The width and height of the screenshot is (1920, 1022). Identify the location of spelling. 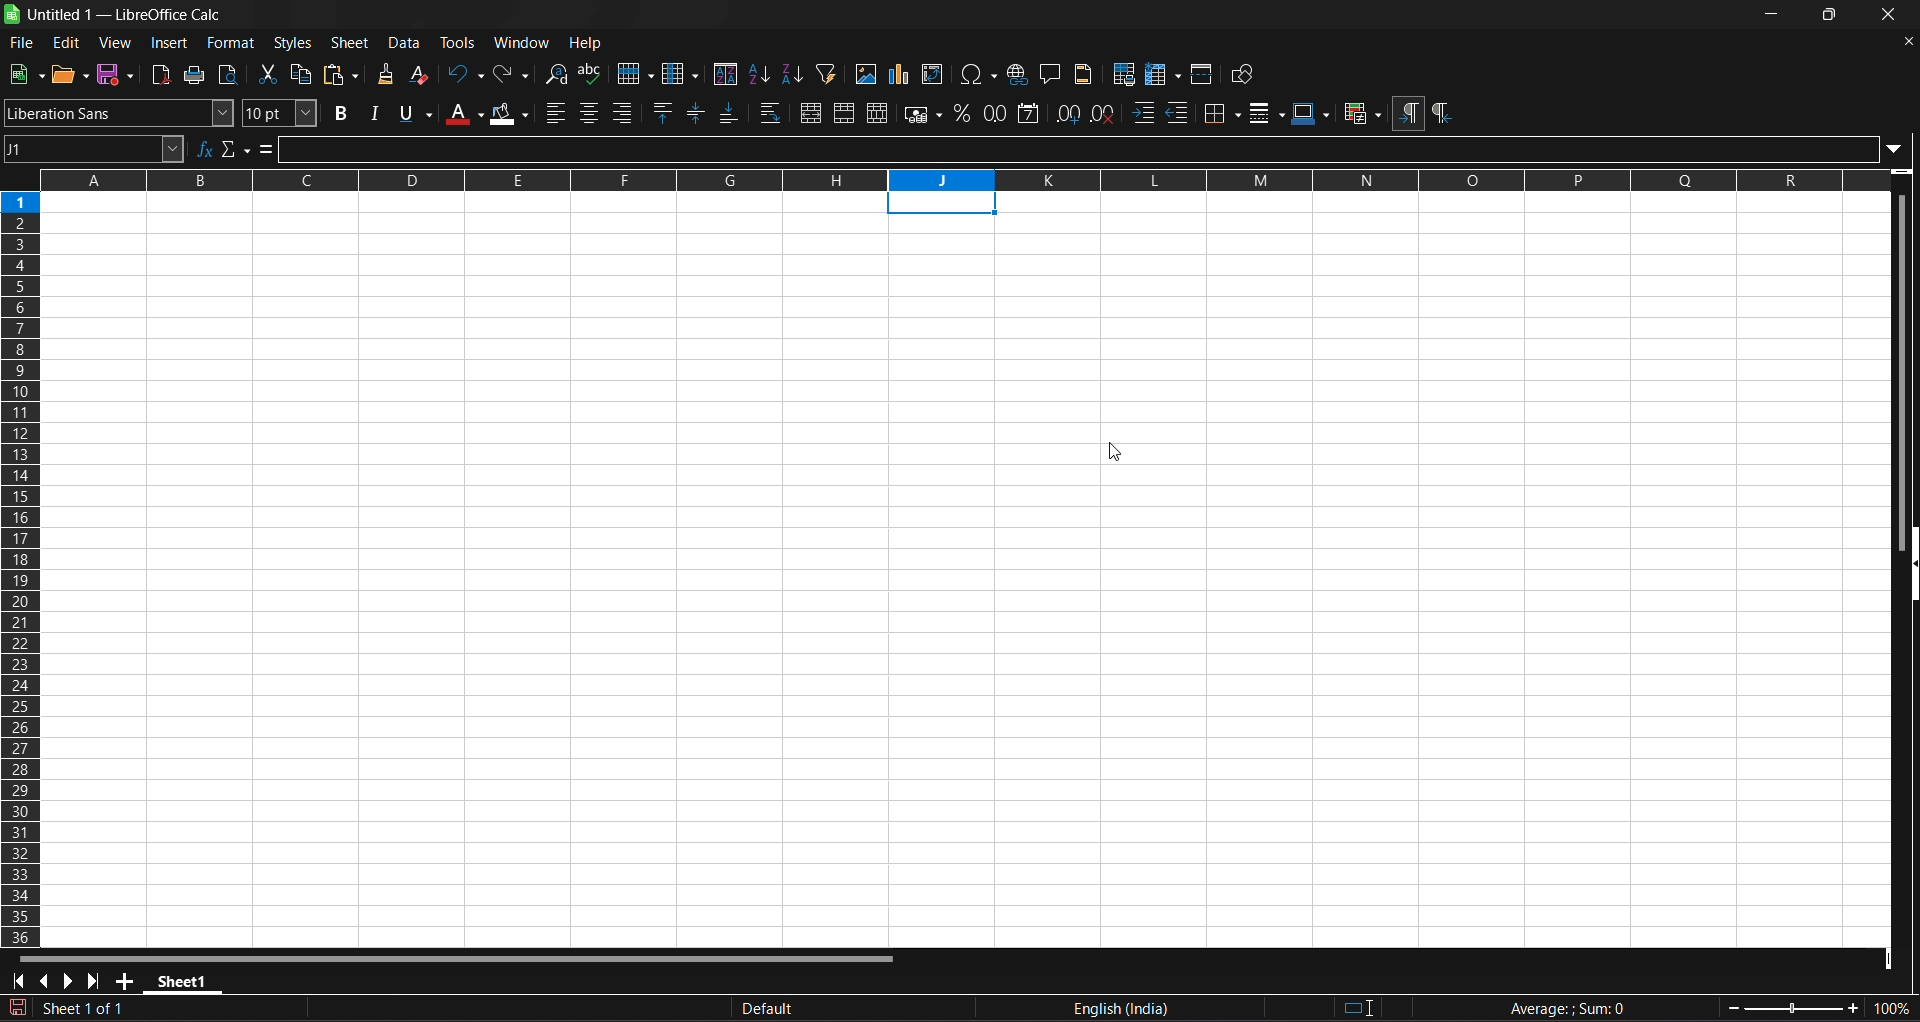
(594, 73).